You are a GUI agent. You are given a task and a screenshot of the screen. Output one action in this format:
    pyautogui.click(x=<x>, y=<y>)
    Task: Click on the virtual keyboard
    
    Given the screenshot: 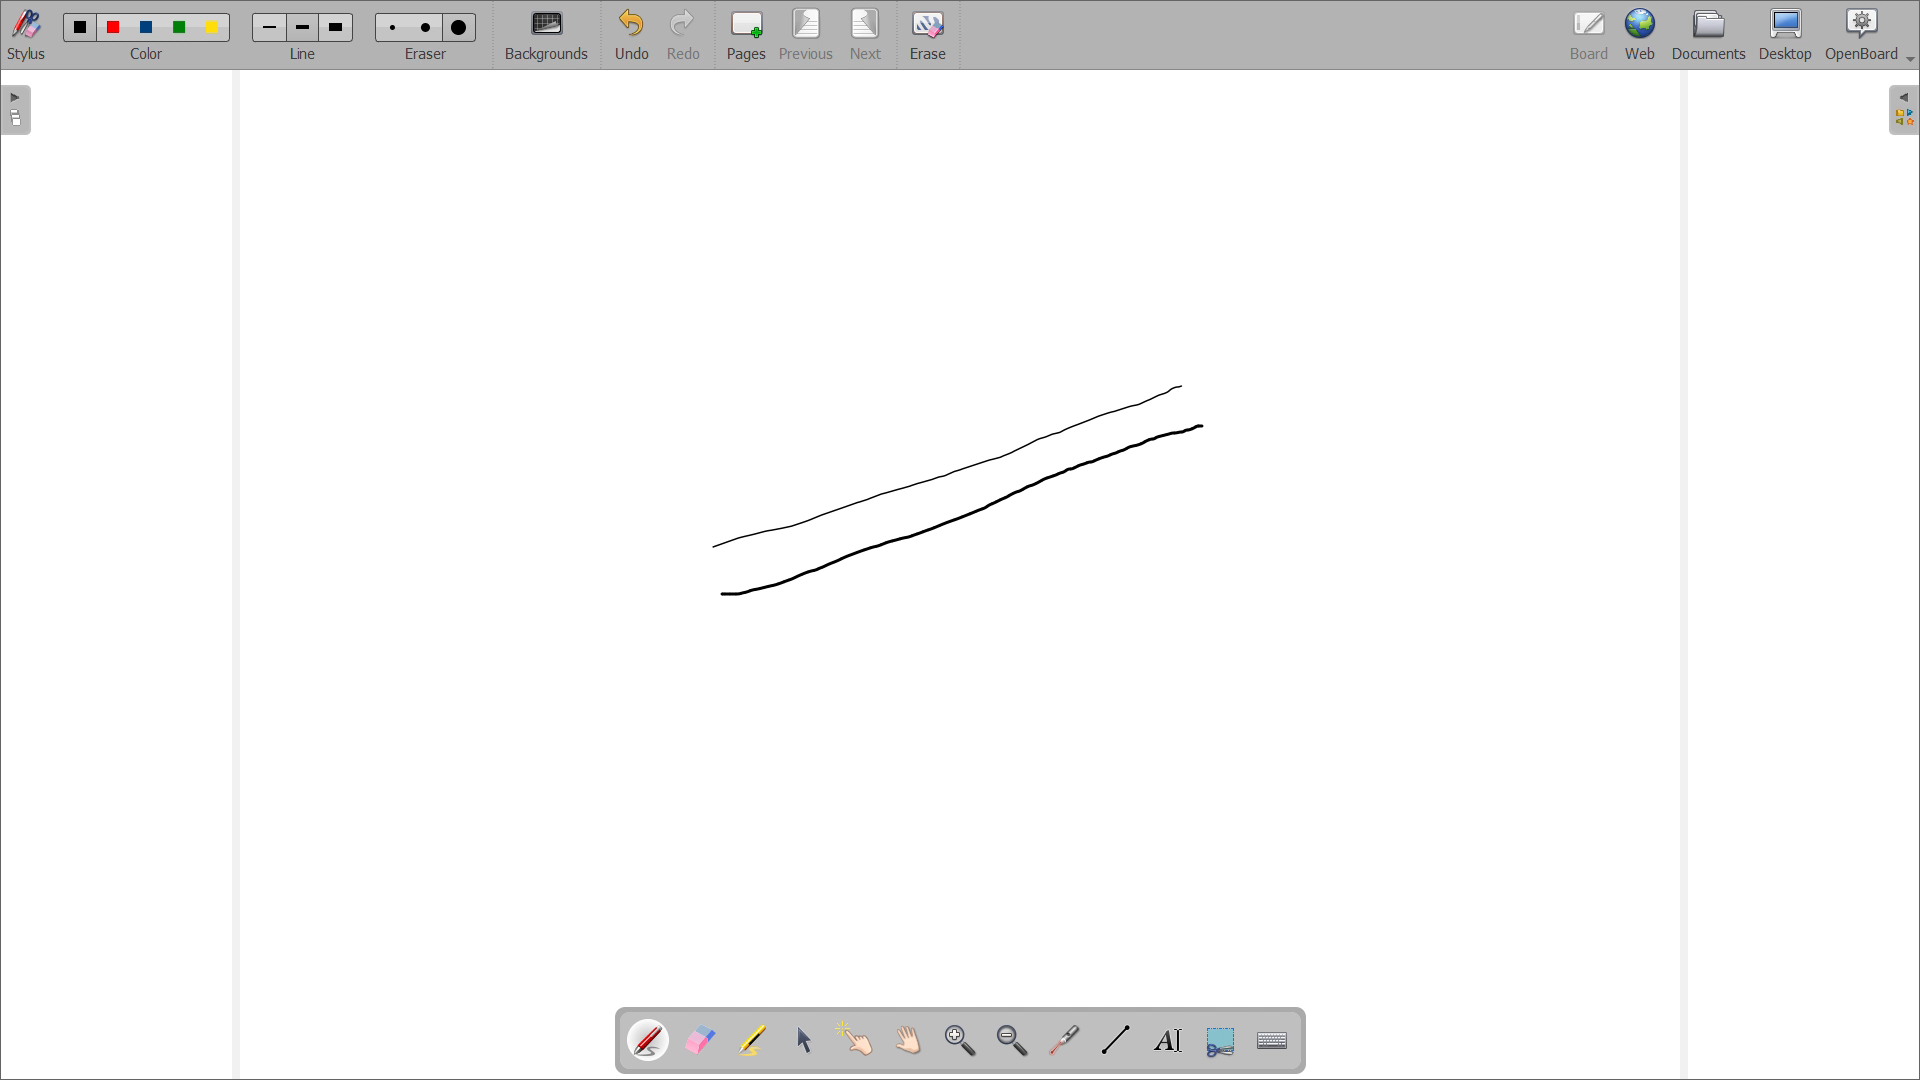 What is the action you would take?
    pyautogui.click(x=1274, y=1042)
    